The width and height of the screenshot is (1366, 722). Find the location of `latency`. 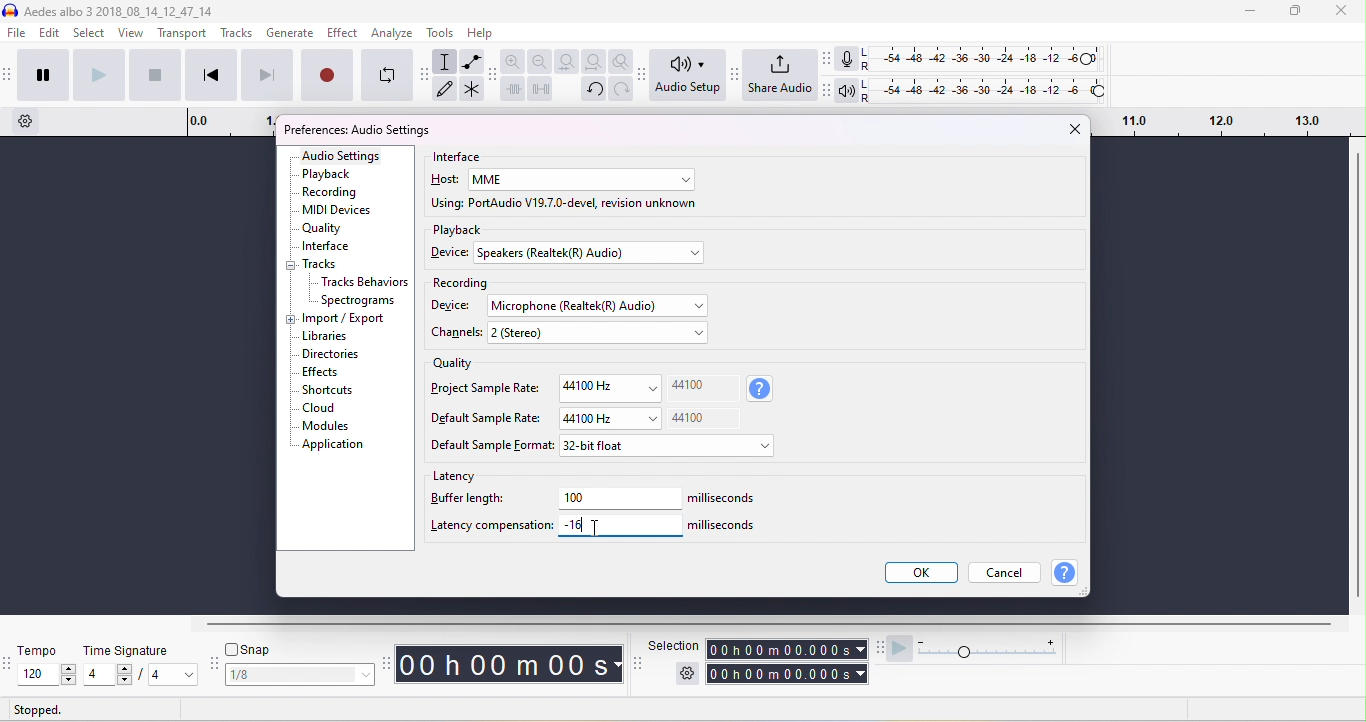

latency is located at coordinates (457, 475).